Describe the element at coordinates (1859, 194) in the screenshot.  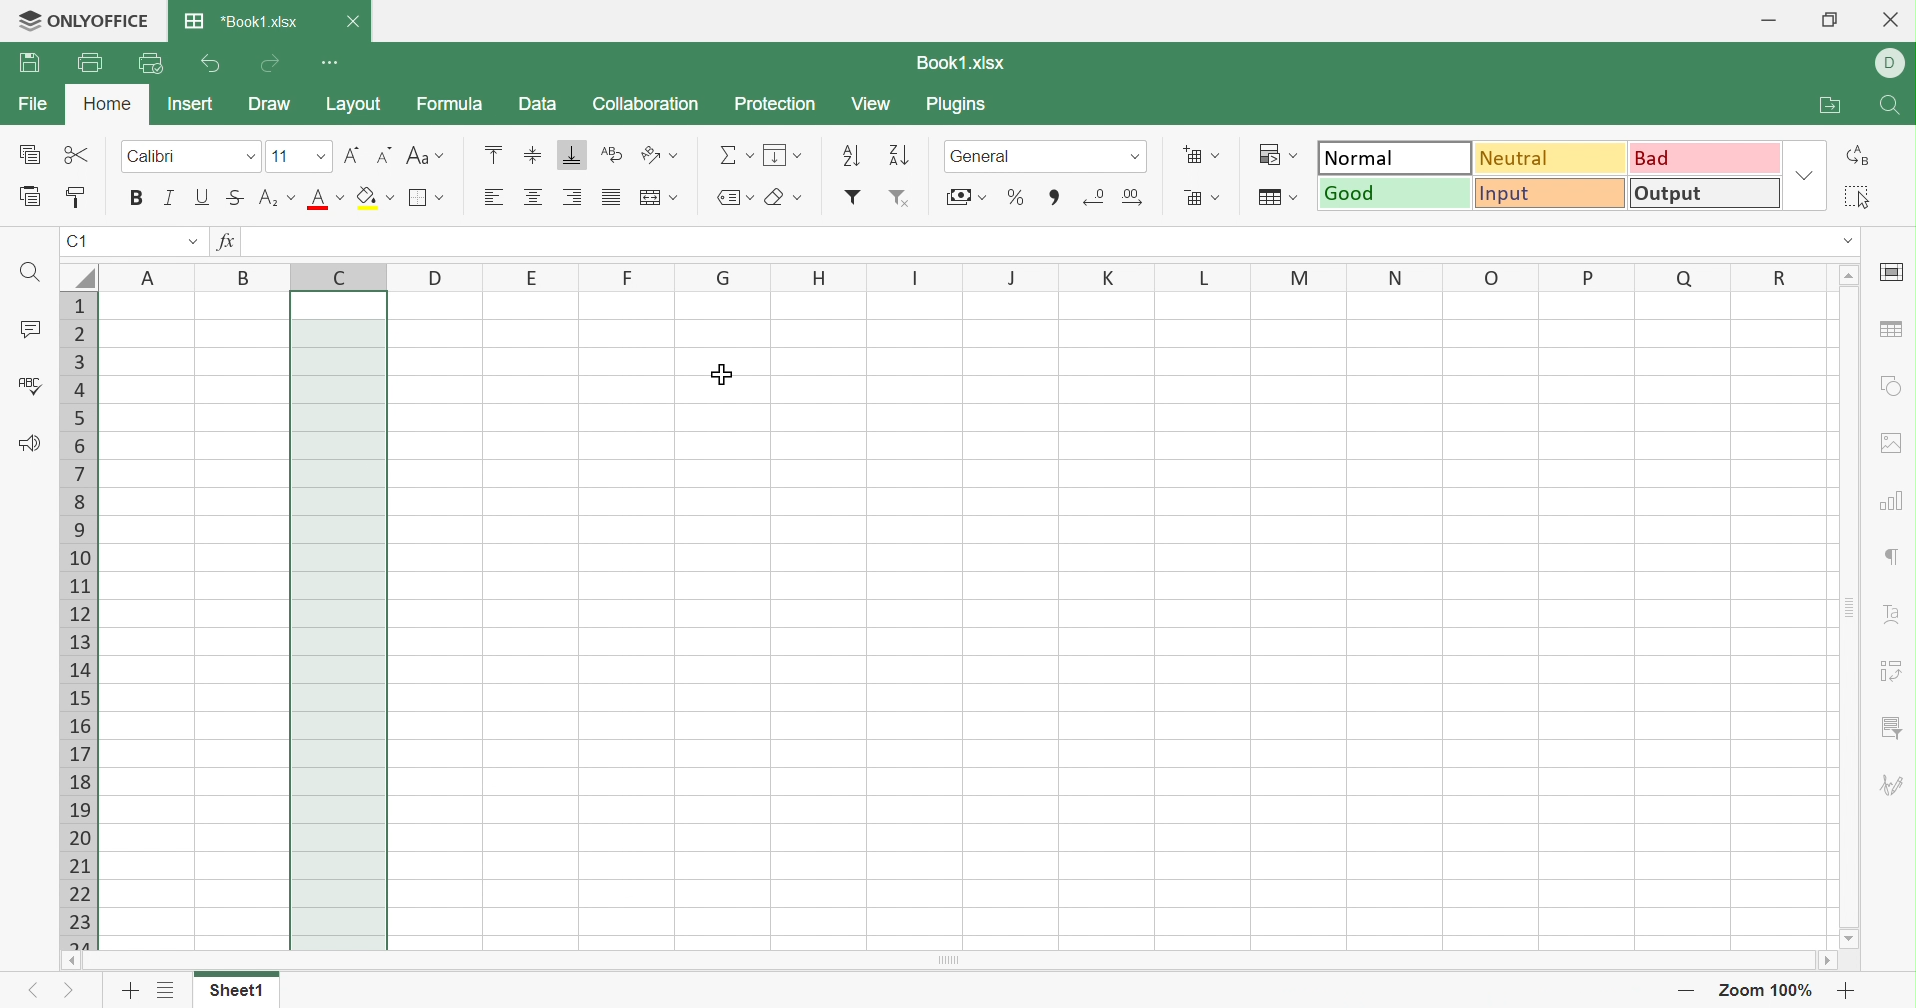
I see `Select all` at that location.